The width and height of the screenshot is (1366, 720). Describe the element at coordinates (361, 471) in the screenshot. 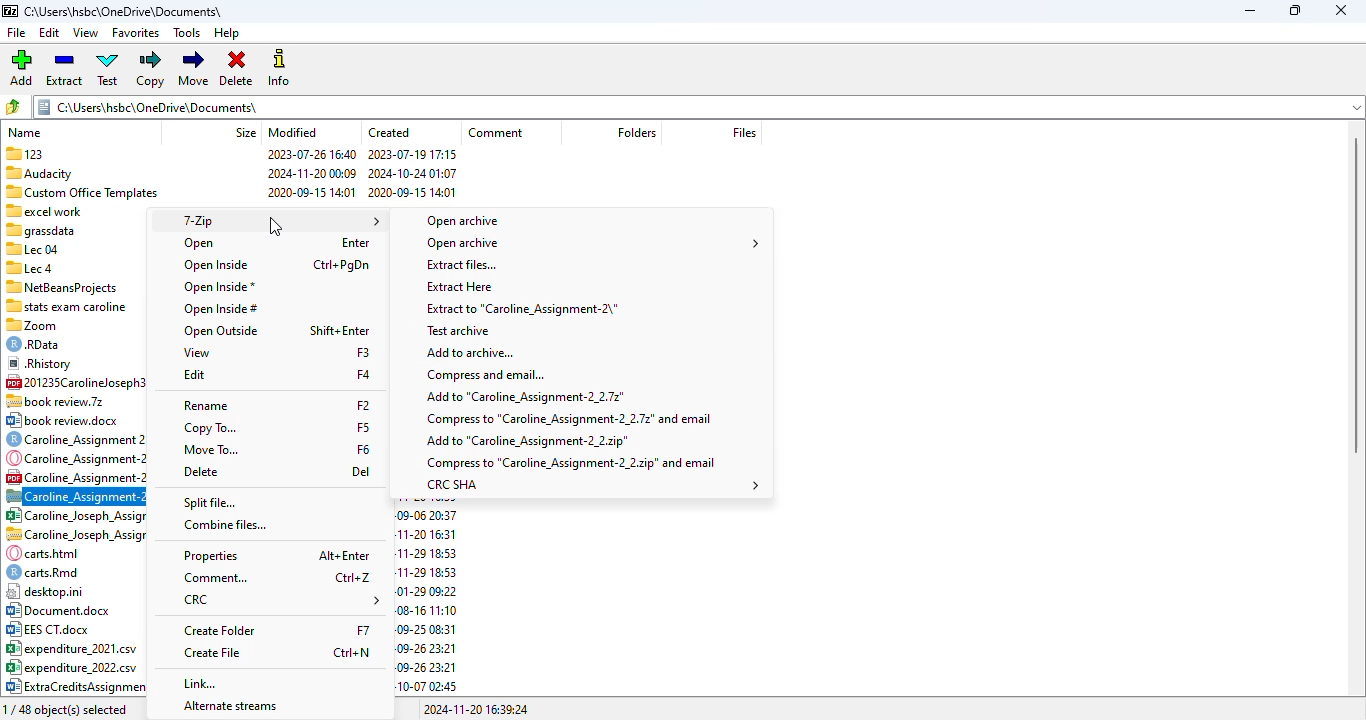

I see `shortcut for delete` at that location.